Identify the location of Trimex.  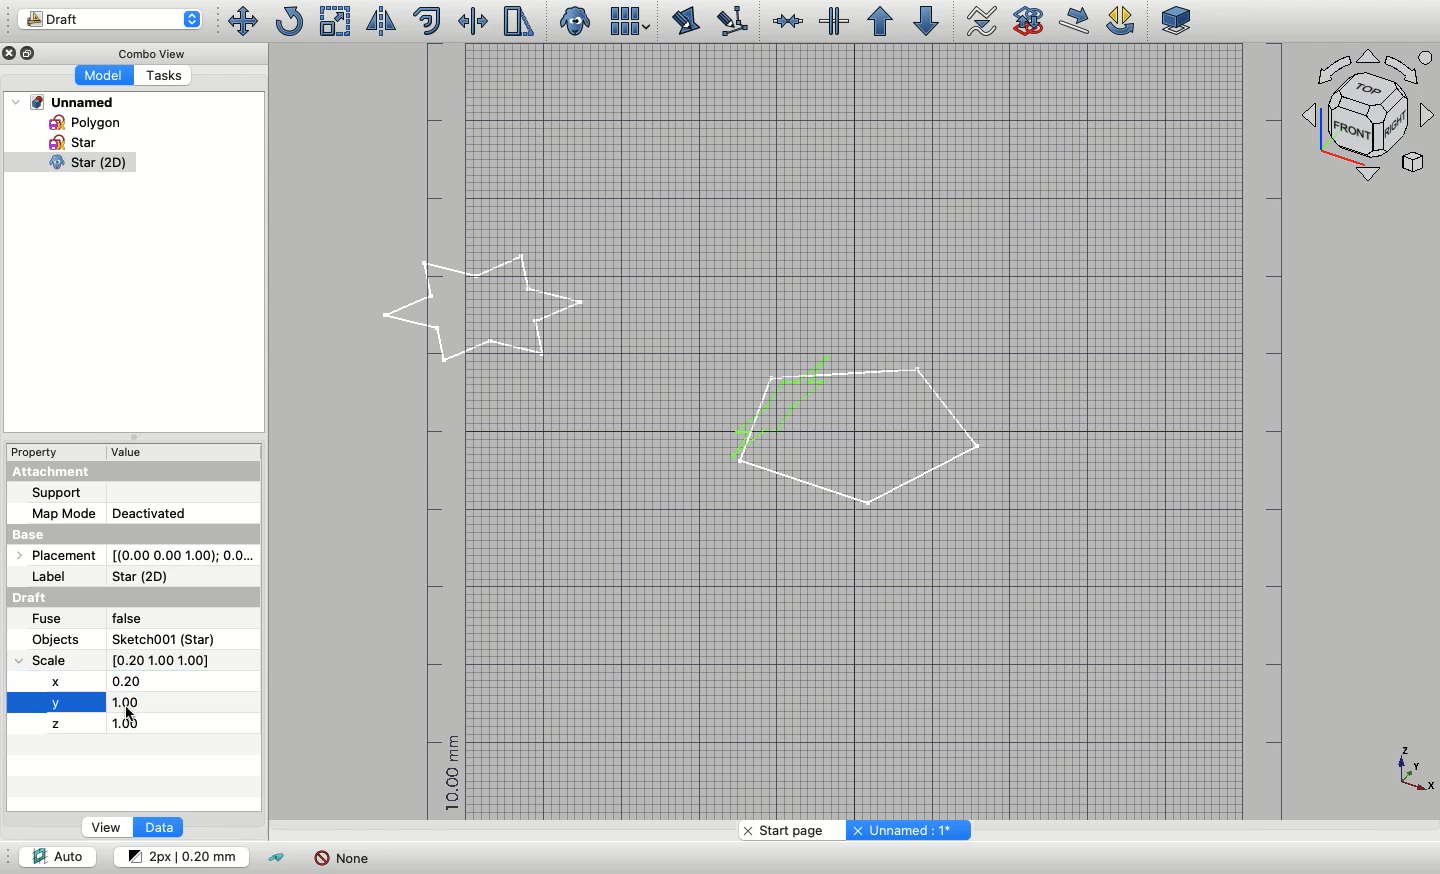
(475, 21).